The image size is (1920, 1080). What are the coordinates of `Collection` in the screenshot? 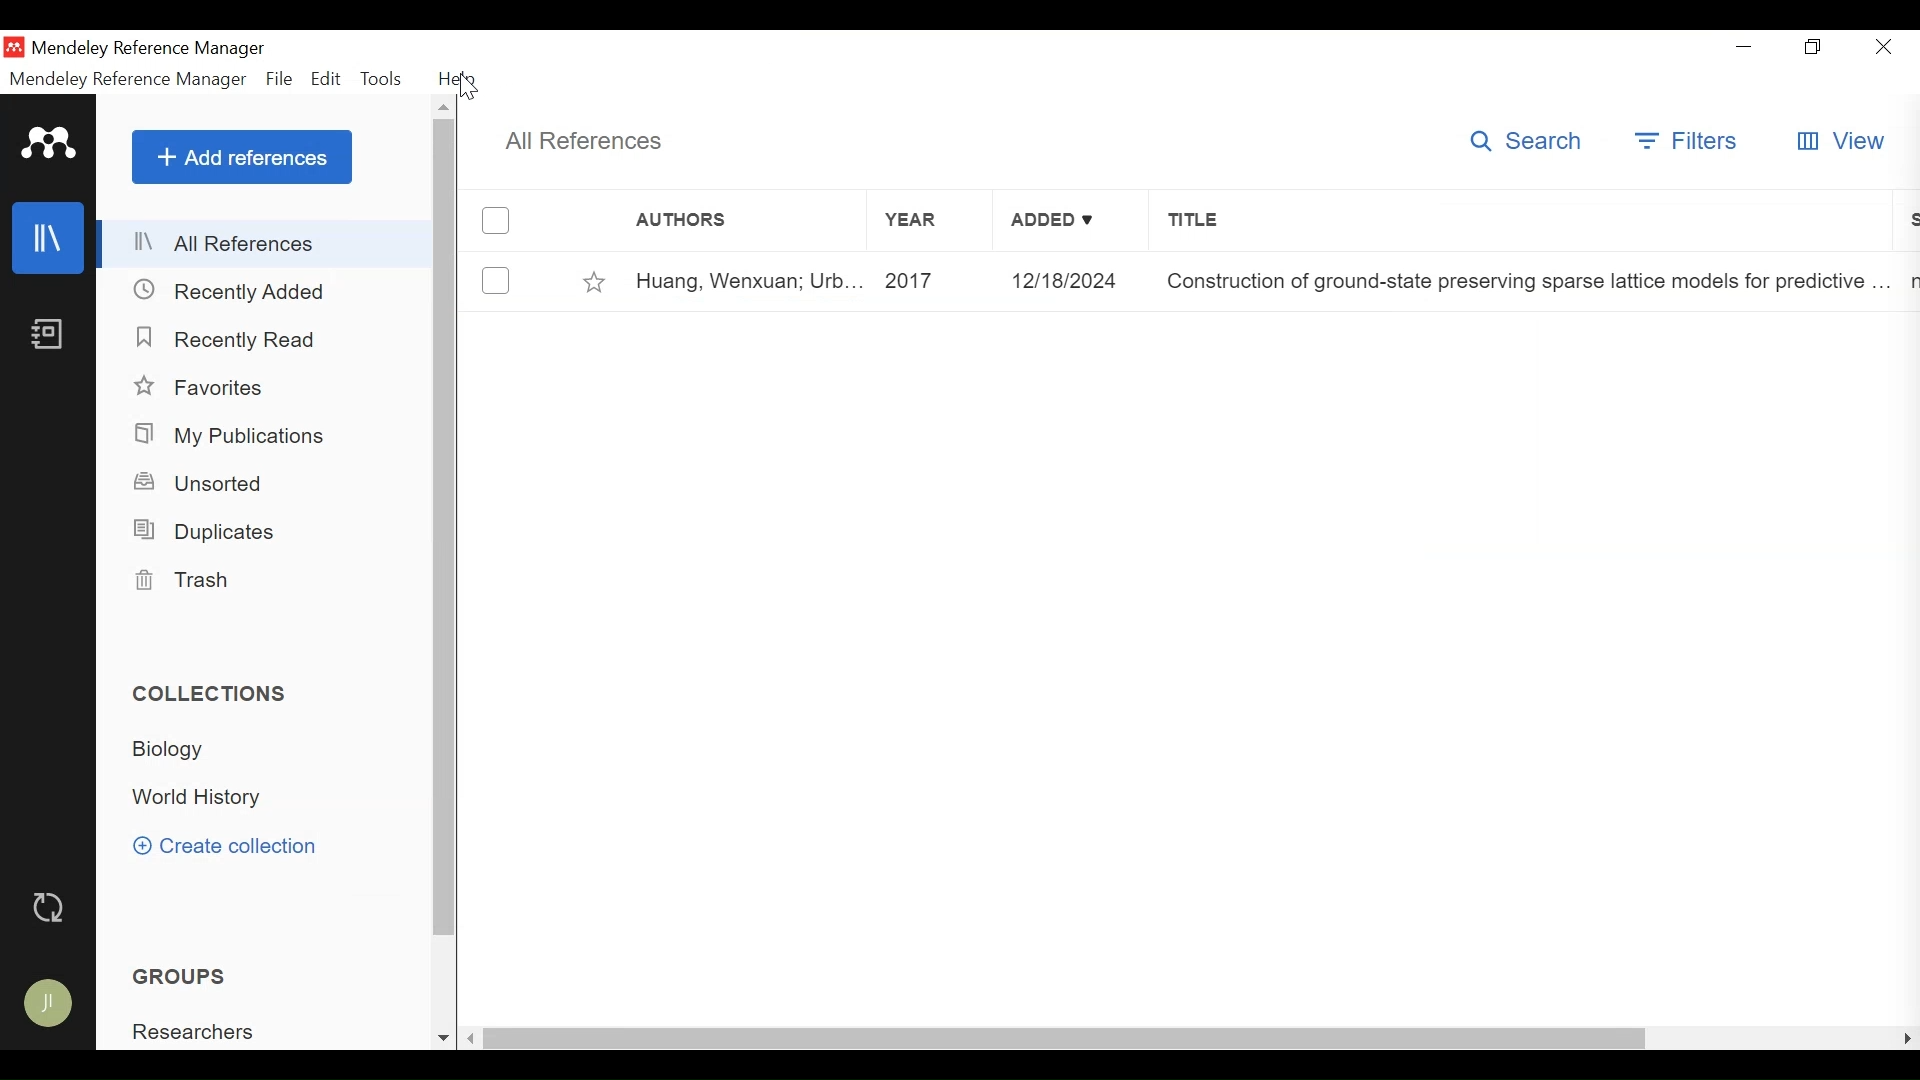 It's located at (197, 799).